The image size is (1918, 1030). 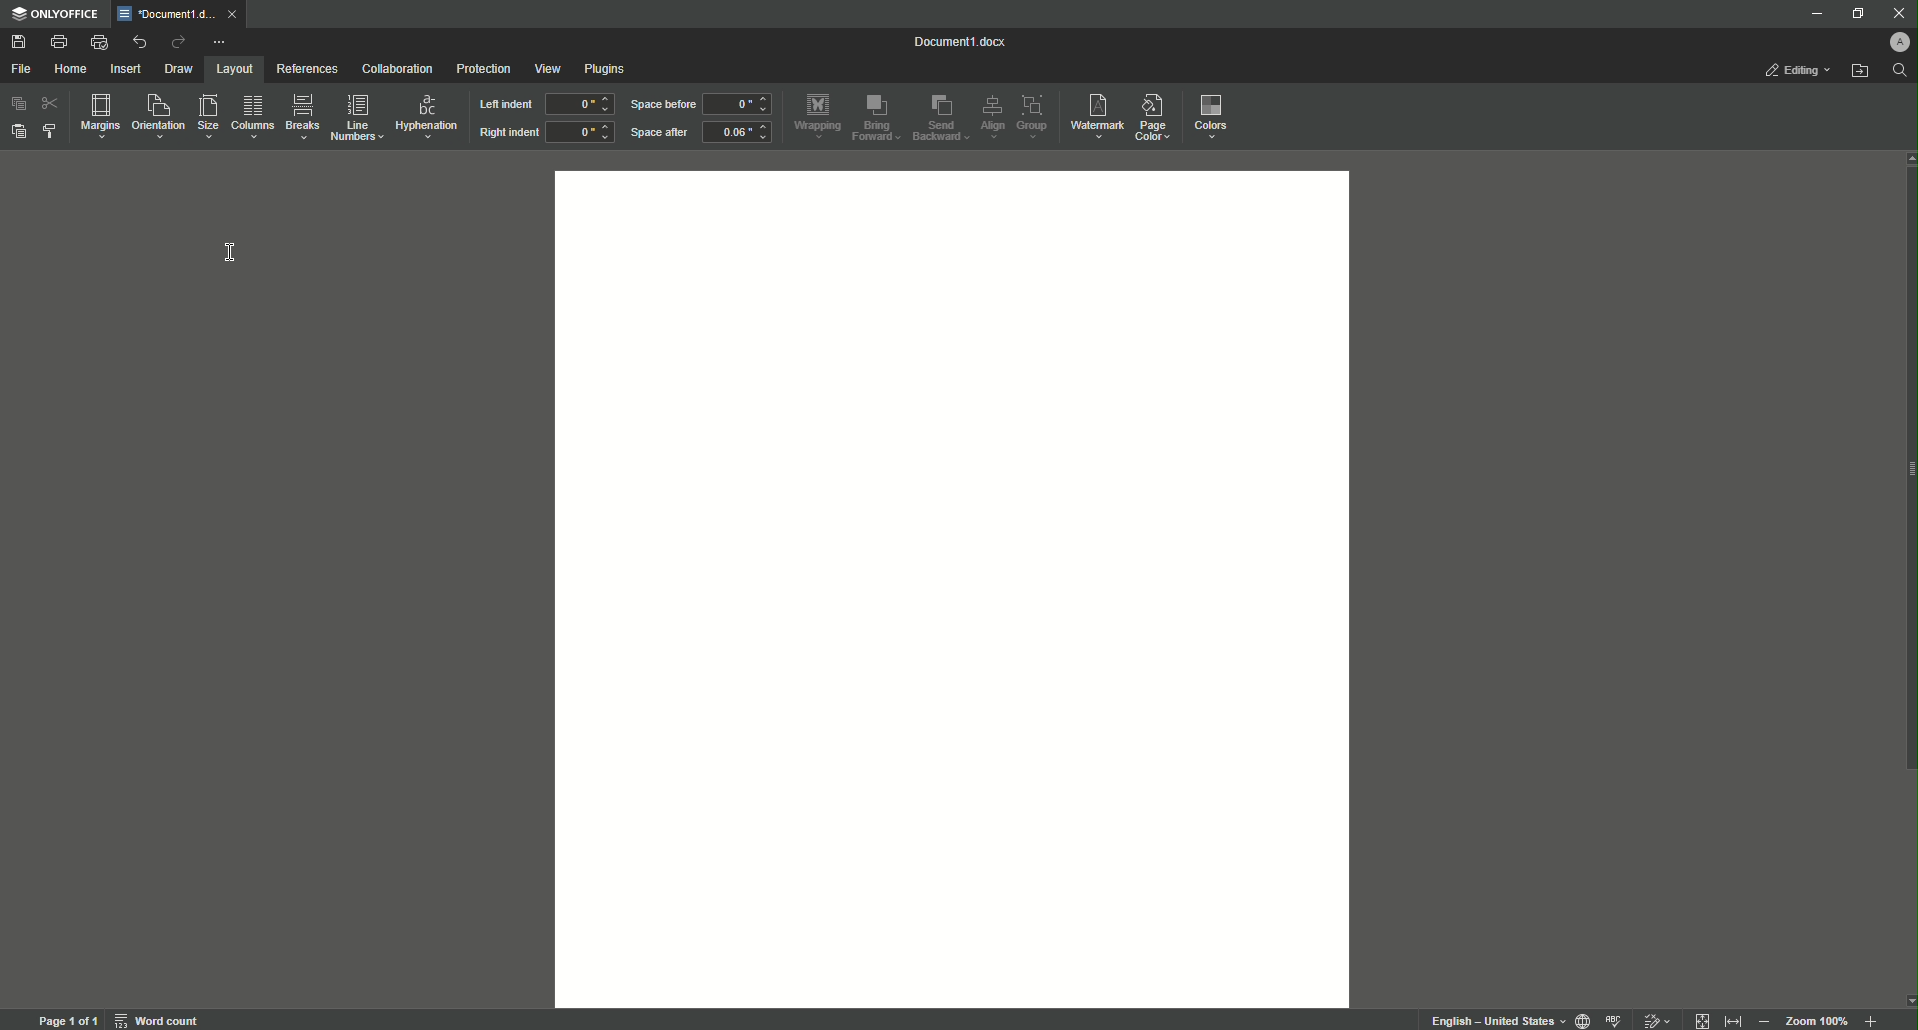 I want to click on Align, so click(x=993, y=116).